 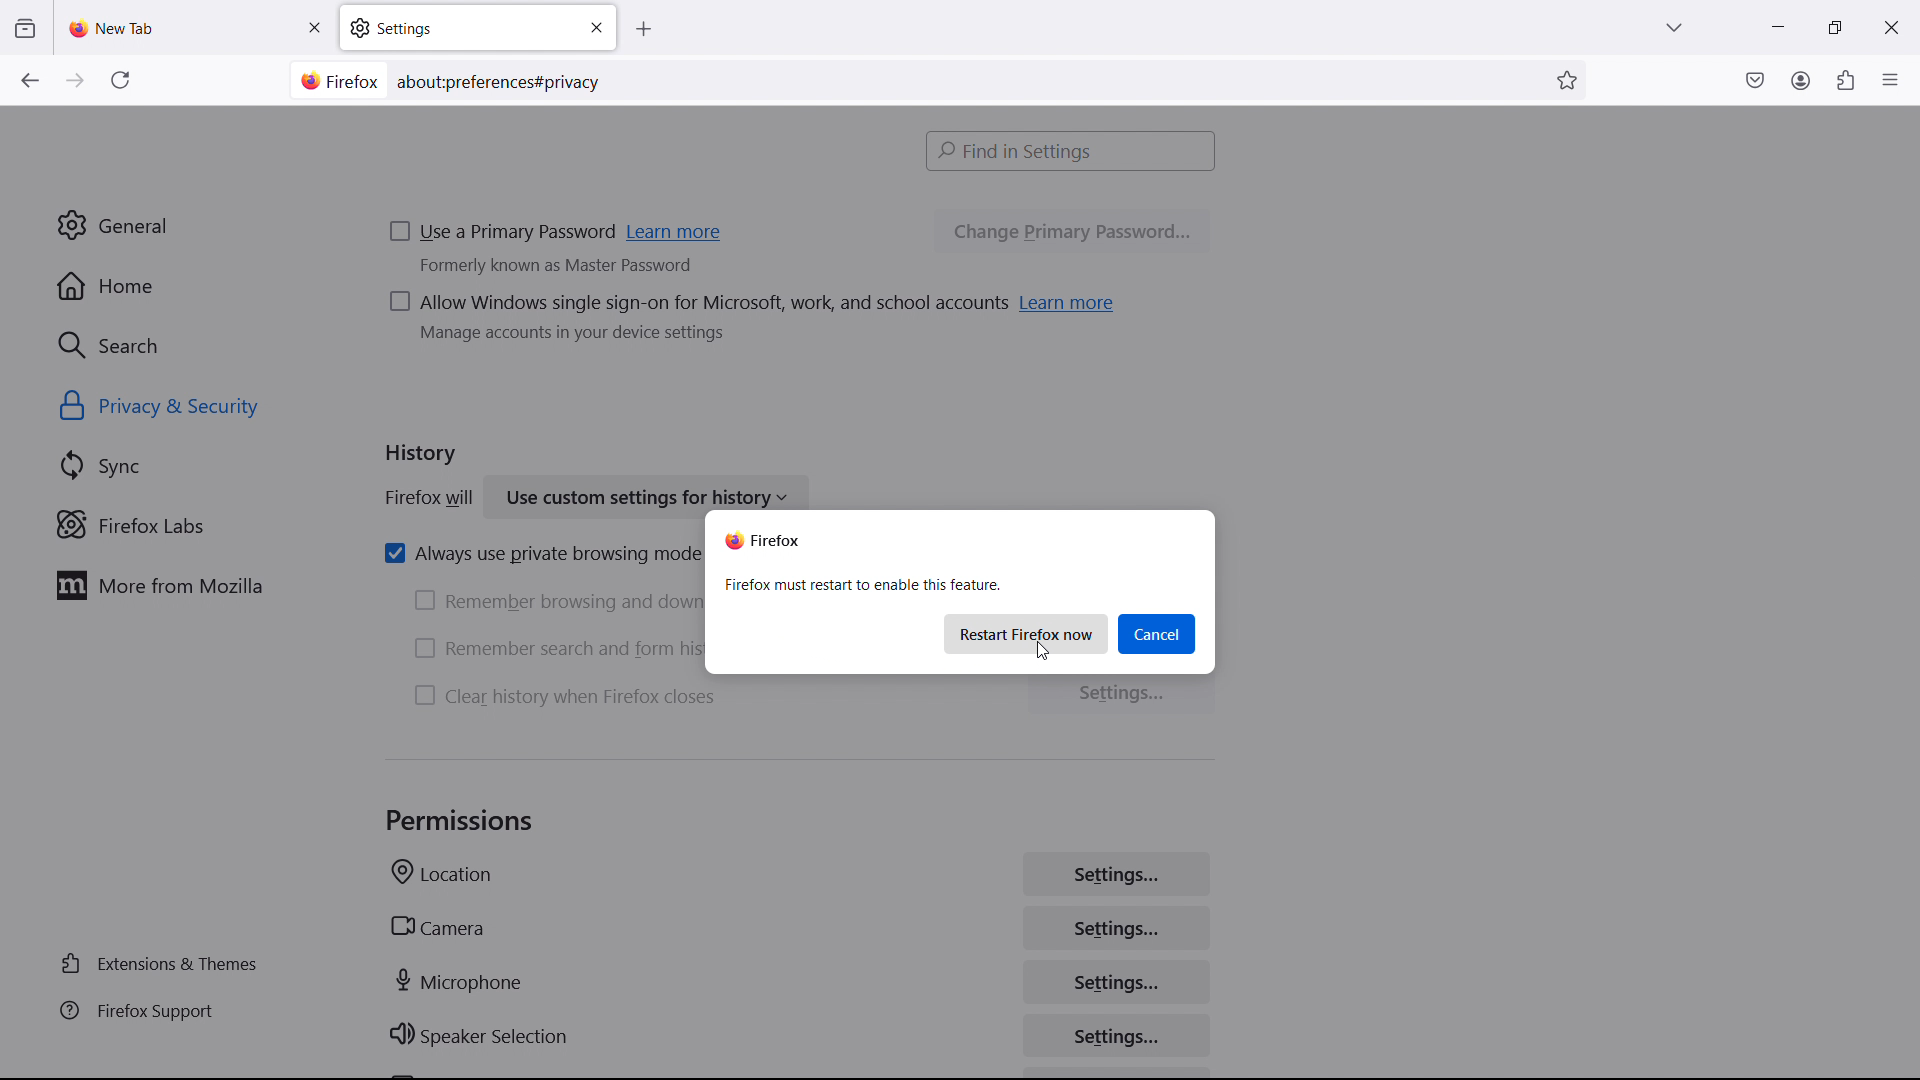 What do you see at coordinates (1115, 929) in the screenshot?
I see `camera permission settings` at bounding box center [1115, 929].